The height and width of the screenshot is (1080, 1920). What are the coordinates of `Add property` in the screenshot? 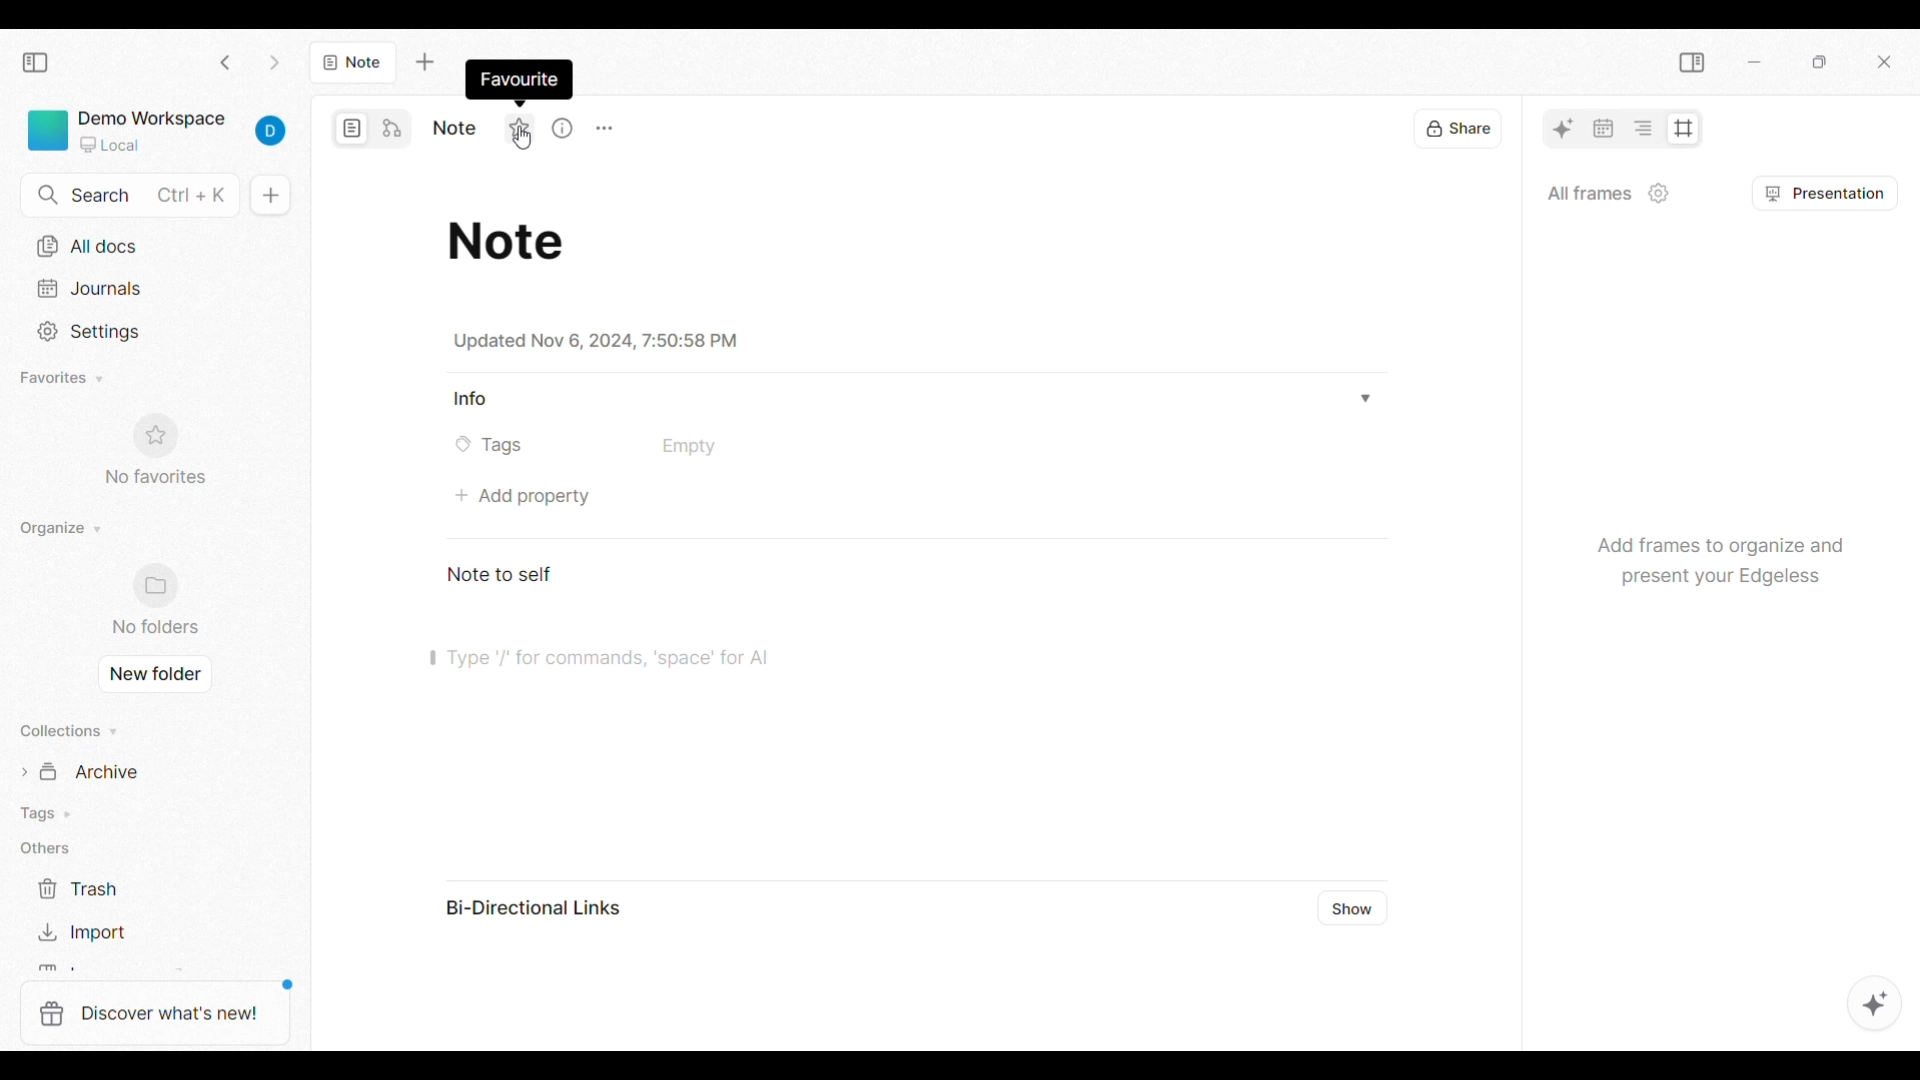 It's located at (523, 497).